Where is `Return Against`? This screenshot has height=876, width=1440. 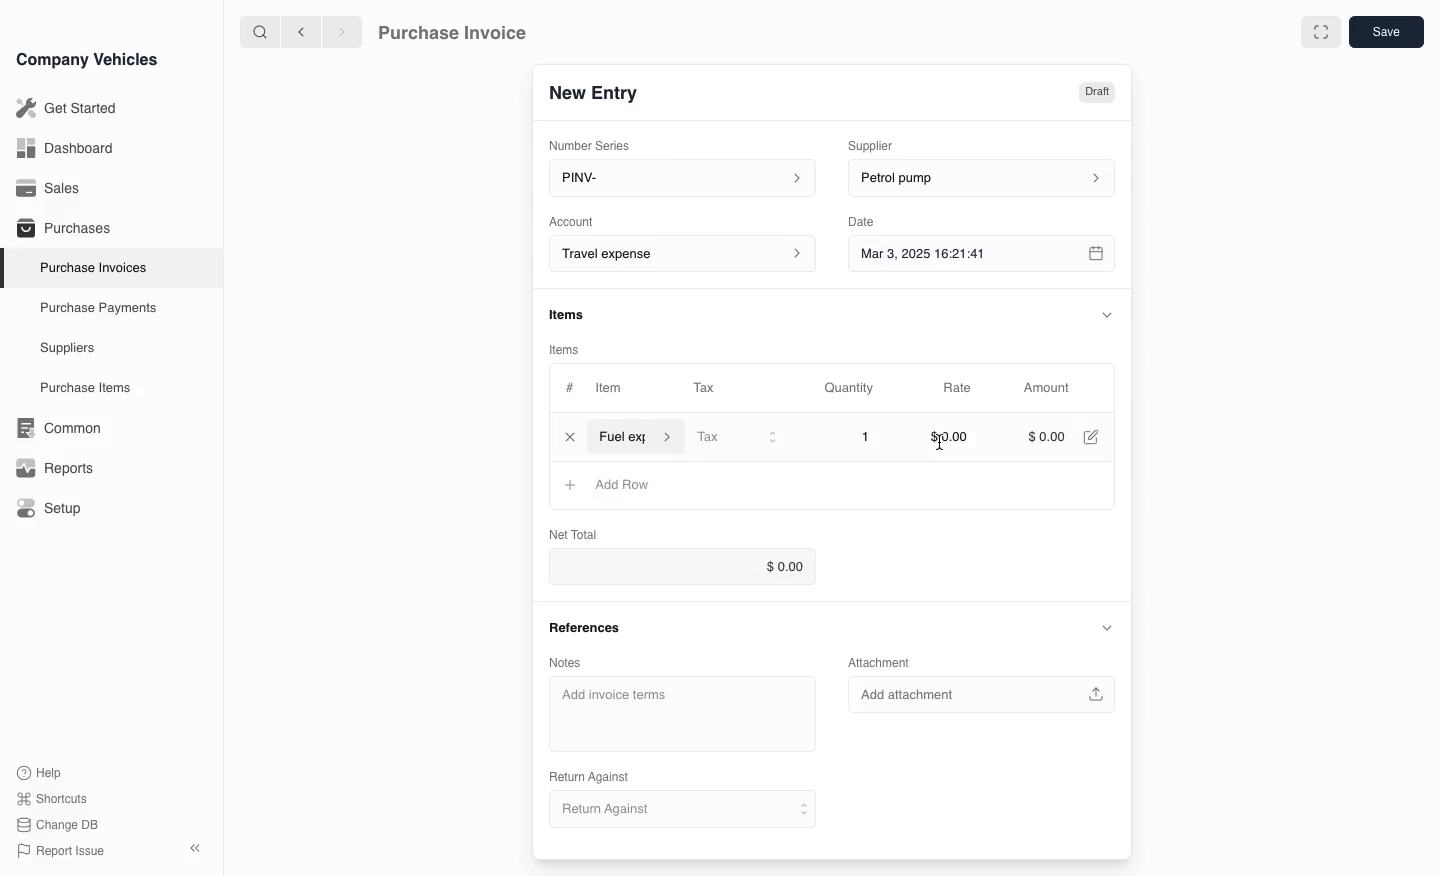
Return Against is located at coordinates (596, 775).